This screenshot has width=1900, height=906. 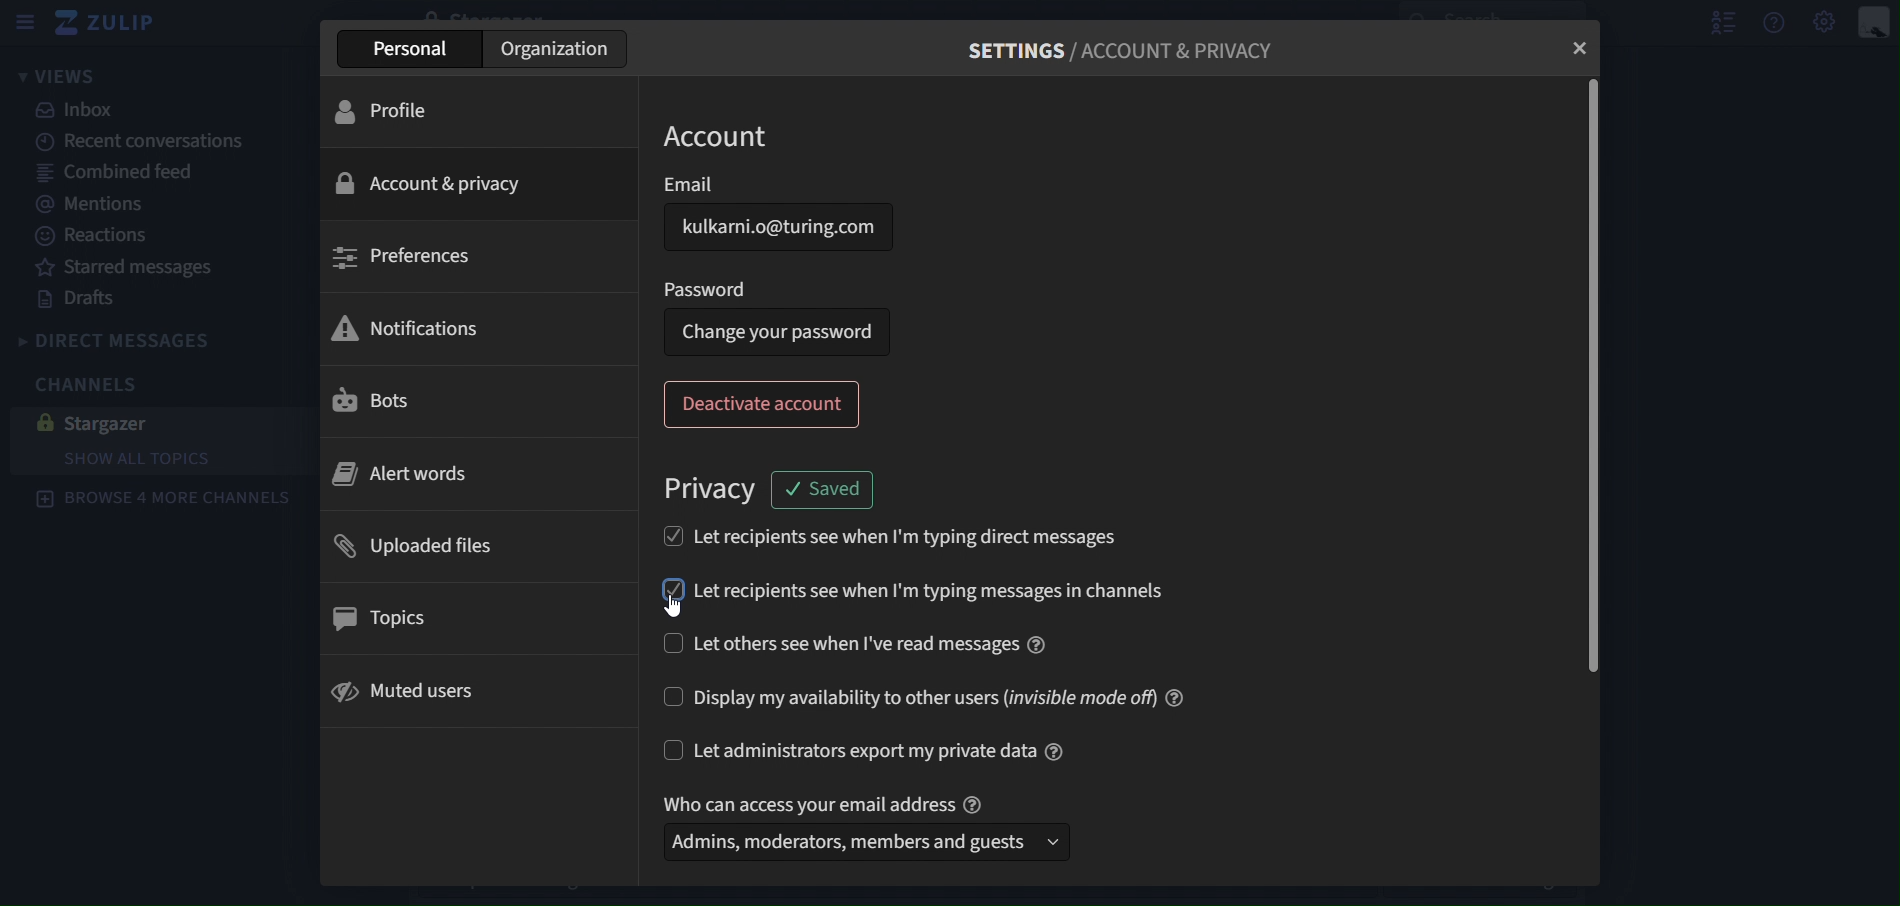 What do you see at coordinates (399, 257) in the screenshot?
I see `preferences` at bounding box center [399, 257].